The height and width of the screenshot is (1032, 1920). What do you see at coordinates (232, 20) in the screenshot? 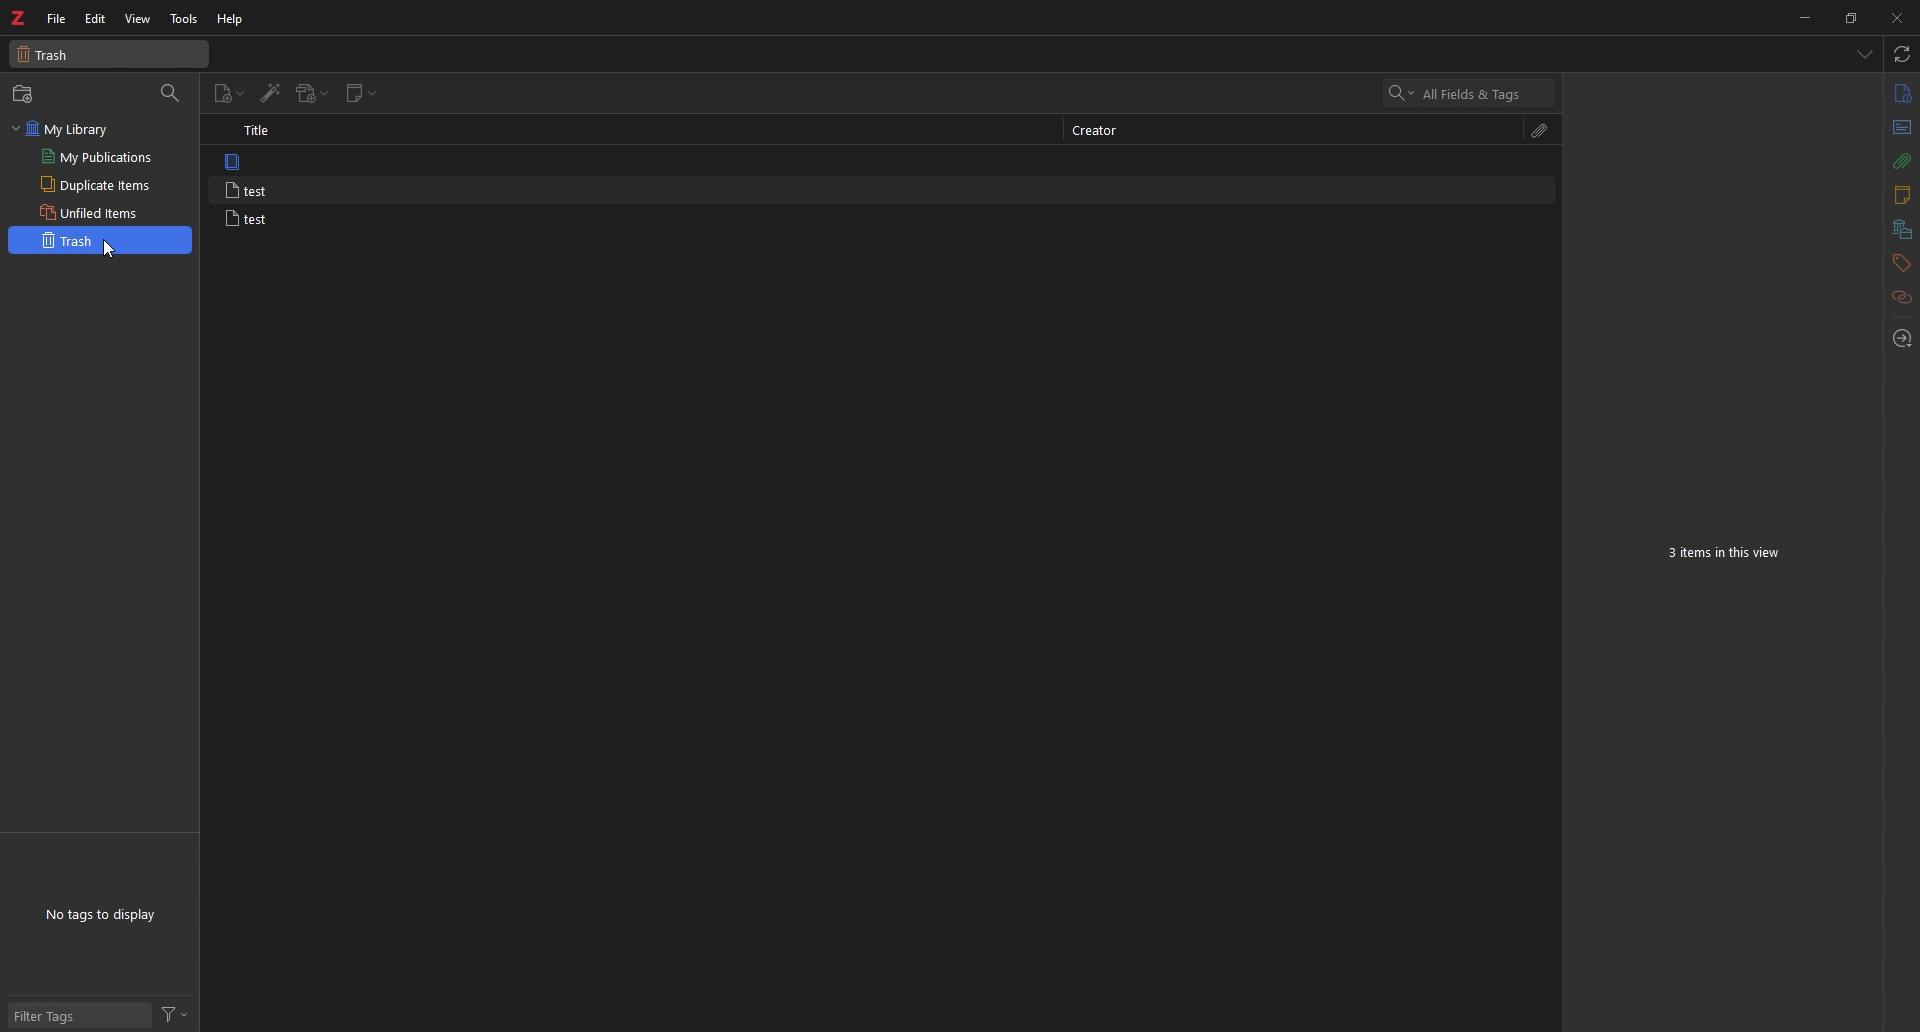
I see `help` at bounding box center [232, 20].